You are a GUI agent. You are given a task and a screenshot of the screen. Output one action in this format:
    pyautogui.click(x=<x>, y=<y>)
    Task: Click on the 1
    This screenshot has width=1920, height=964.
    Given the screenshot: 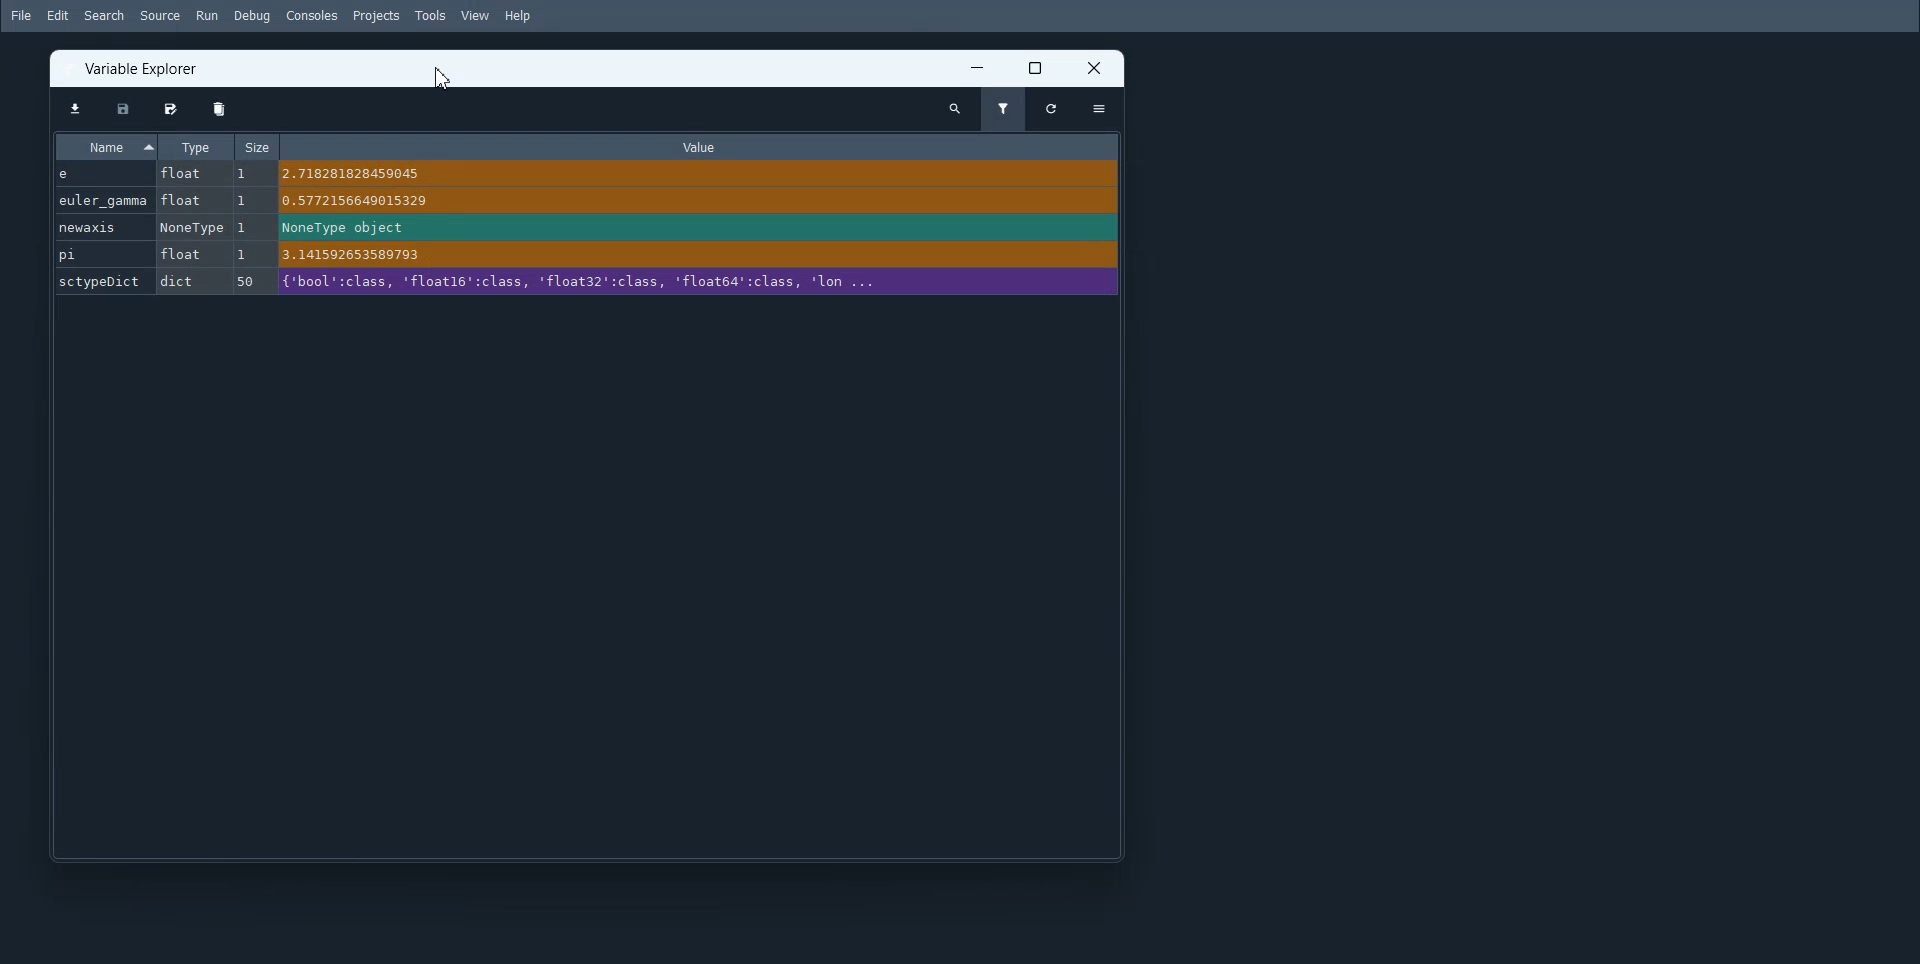 What is the action you would take?
    pyautogui.click(x=244, y=175)
    